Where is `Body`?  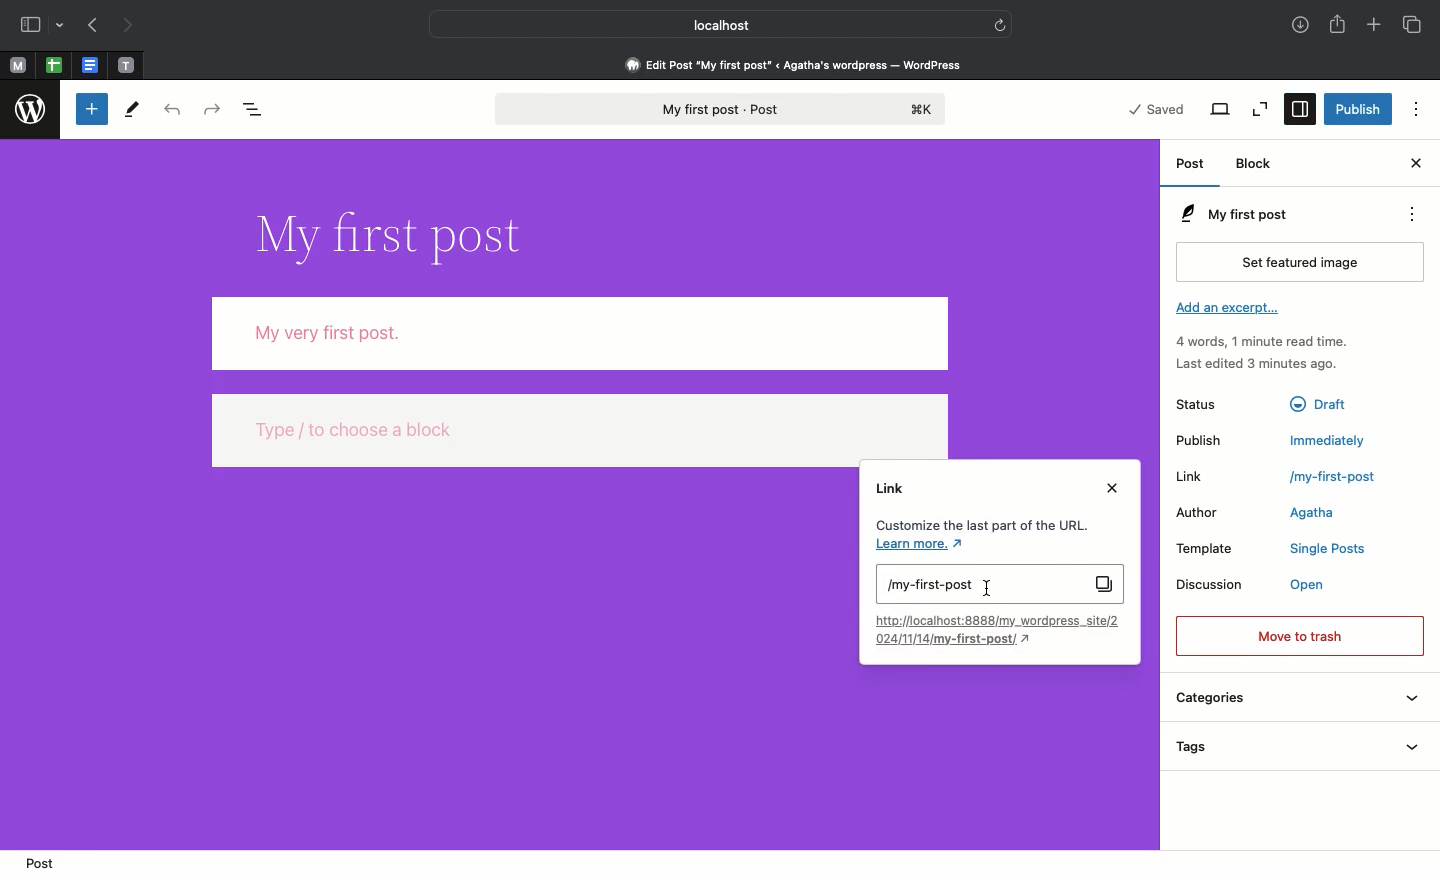
Body is located at coordinates (581, 333).